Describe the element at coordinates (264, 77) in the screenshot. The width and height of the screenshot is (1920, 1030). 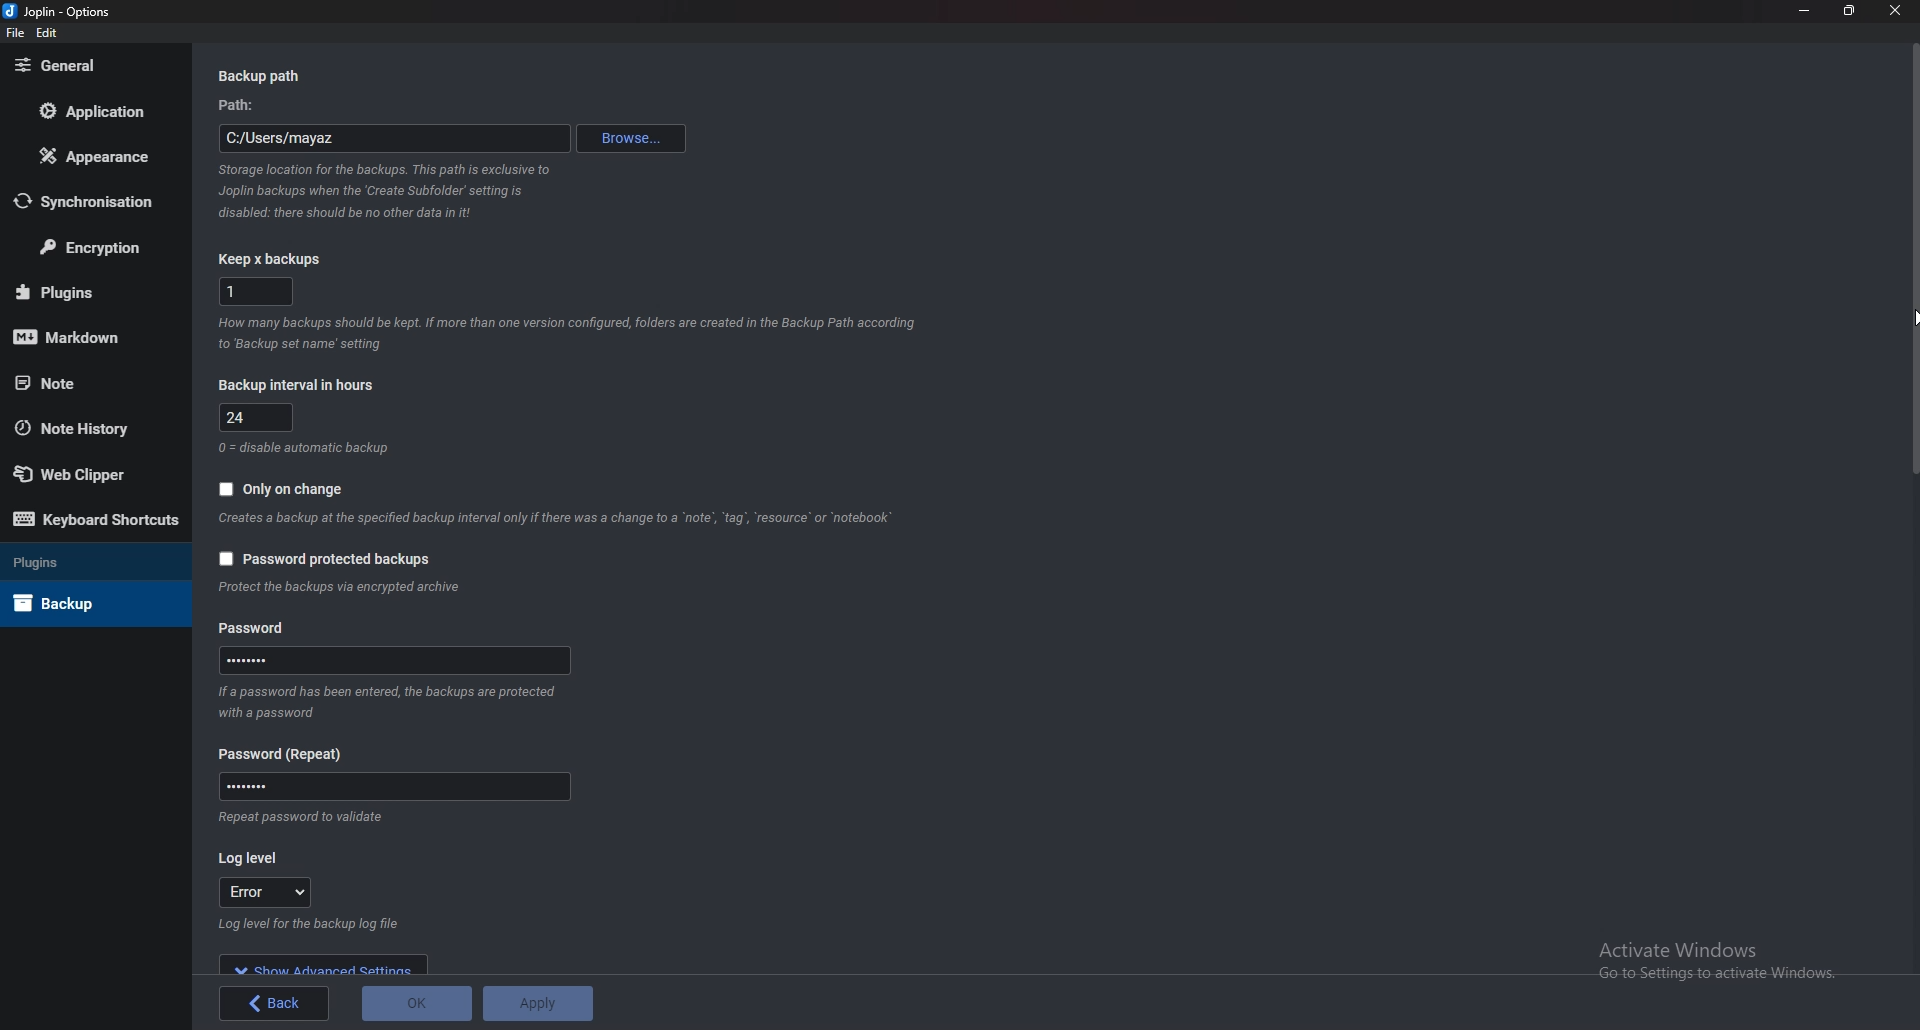
I see `Back up path` at that location.